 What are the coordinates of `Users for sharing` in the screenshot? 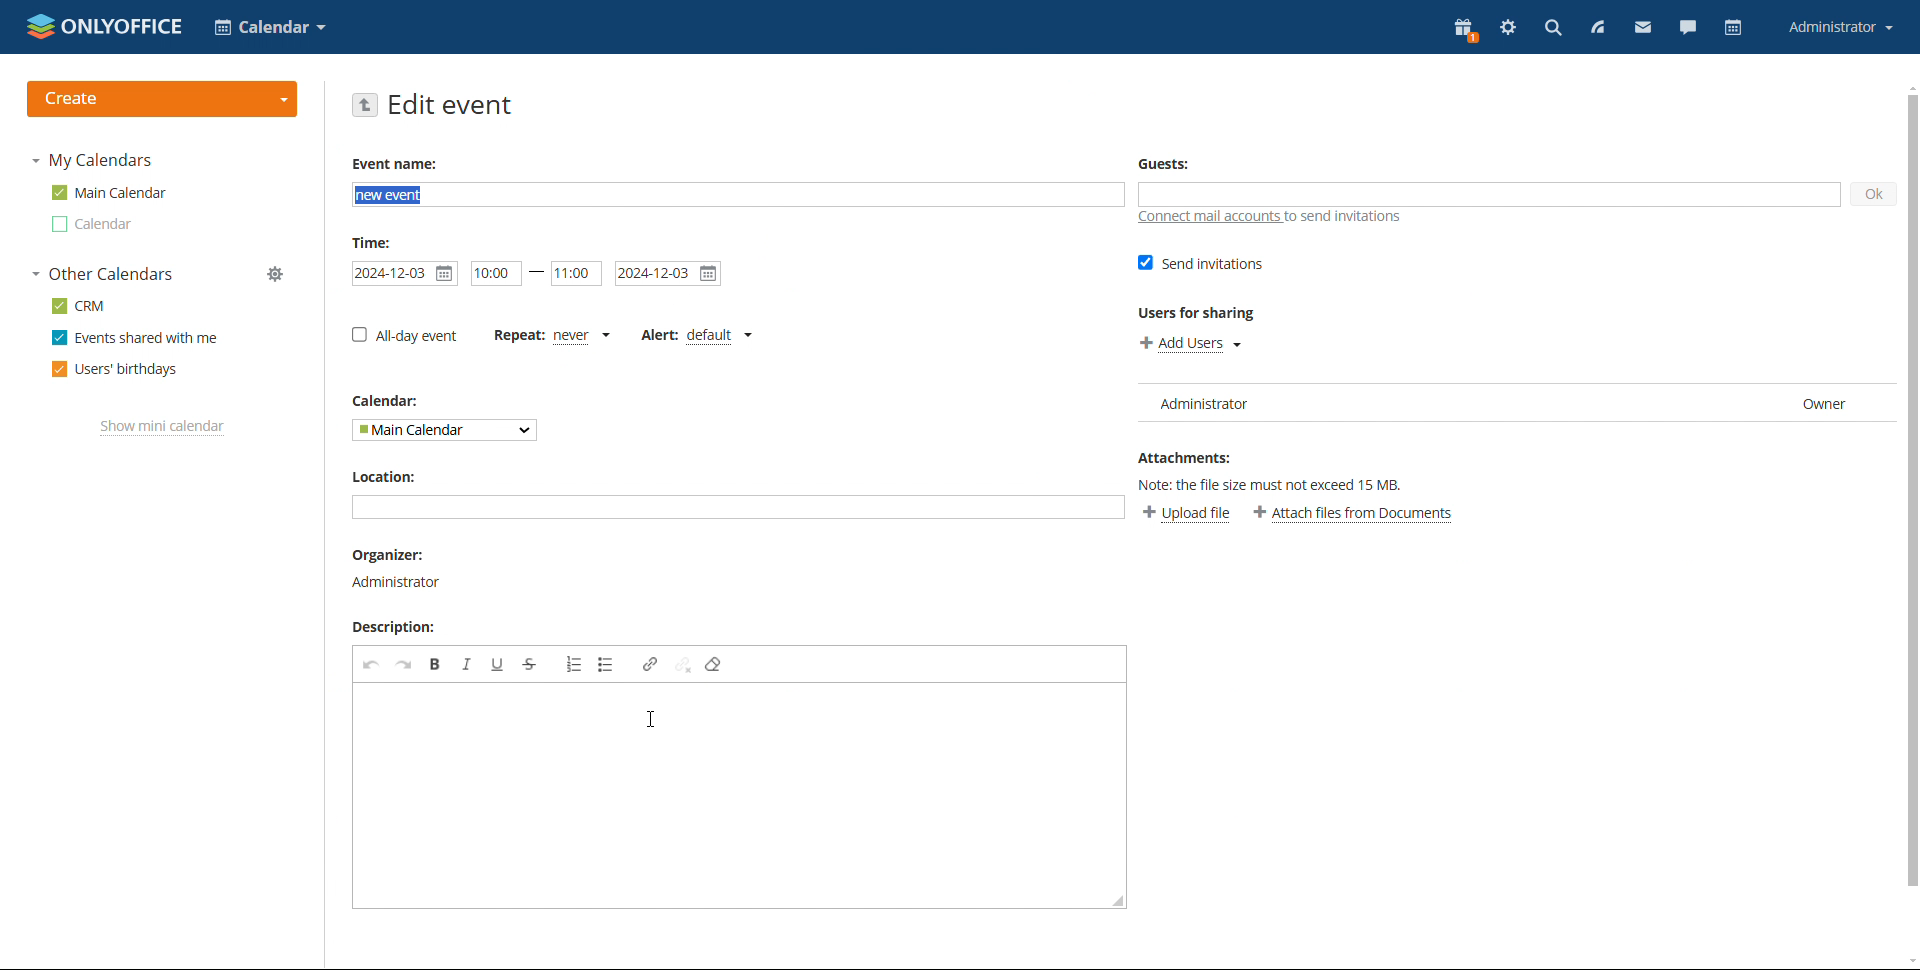 It's located at (1200, 313).